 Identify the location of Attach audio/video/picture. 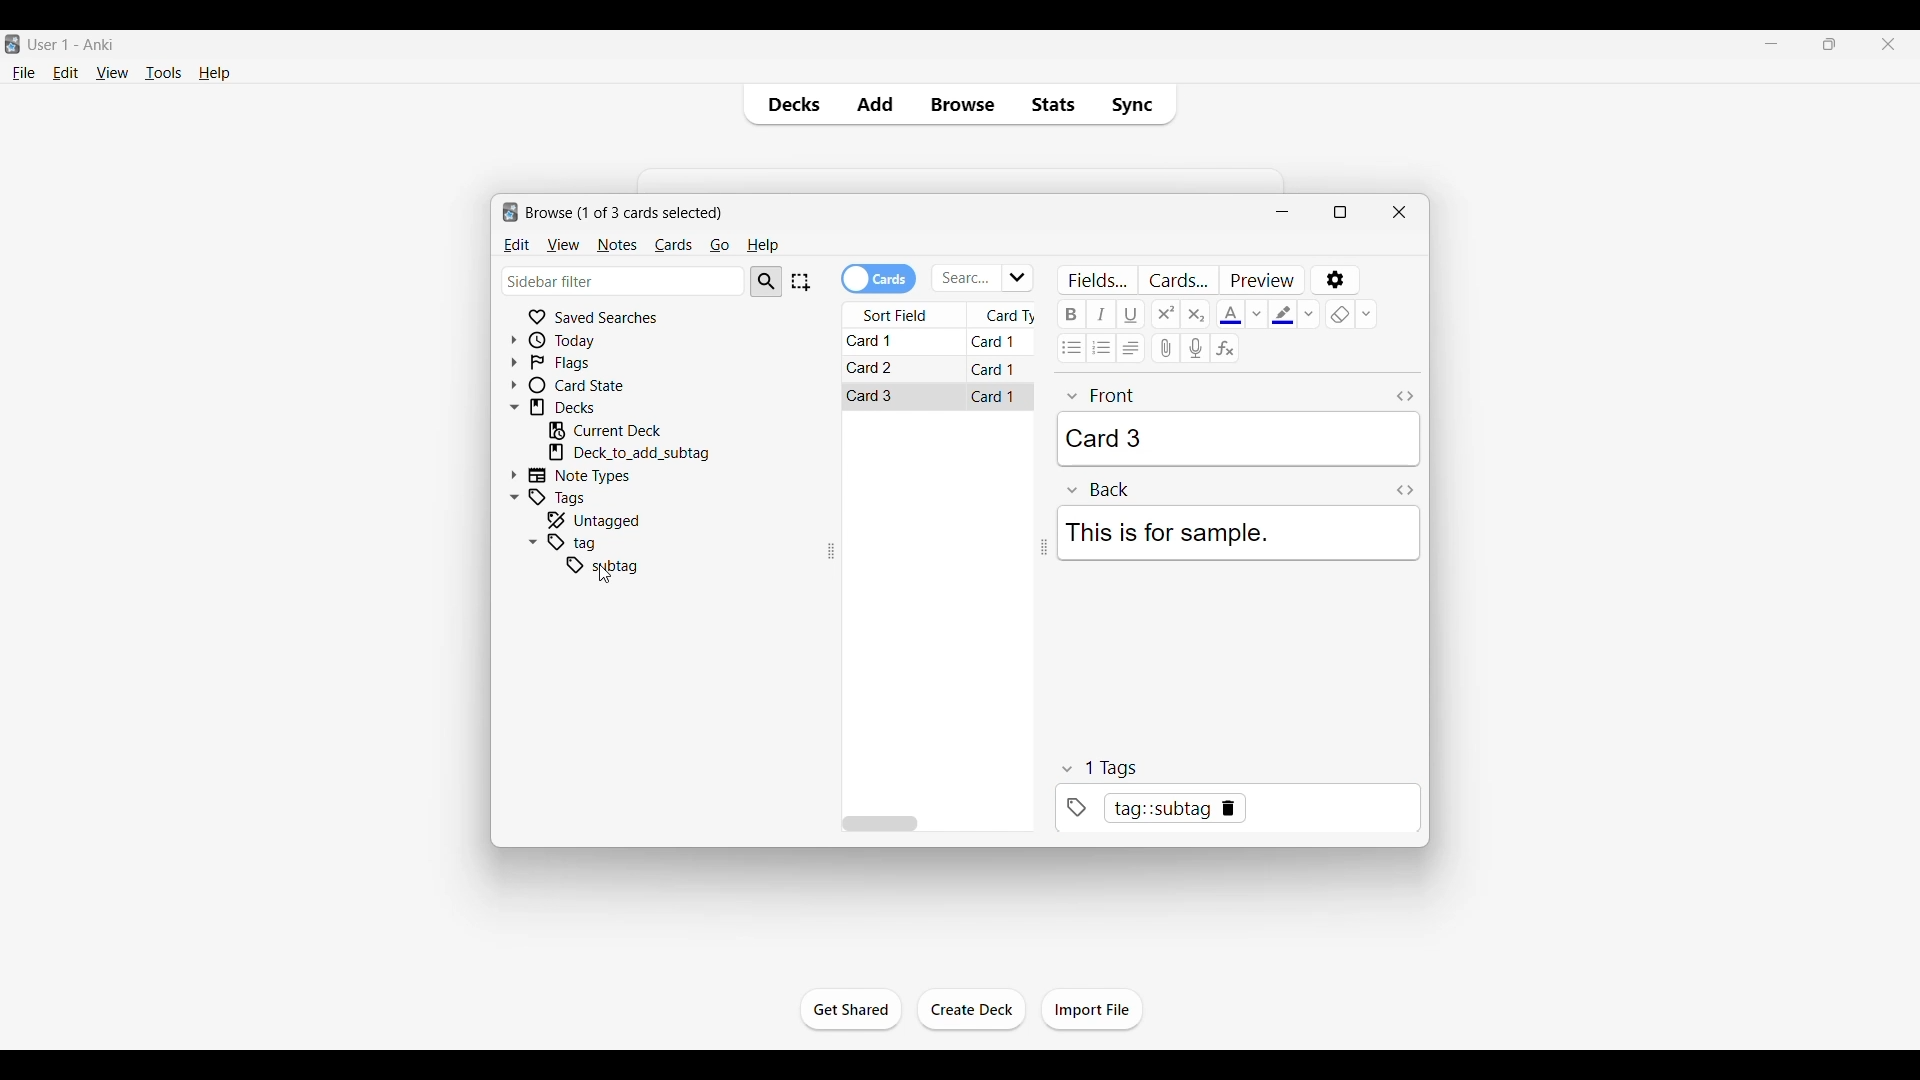
(1165, 348).